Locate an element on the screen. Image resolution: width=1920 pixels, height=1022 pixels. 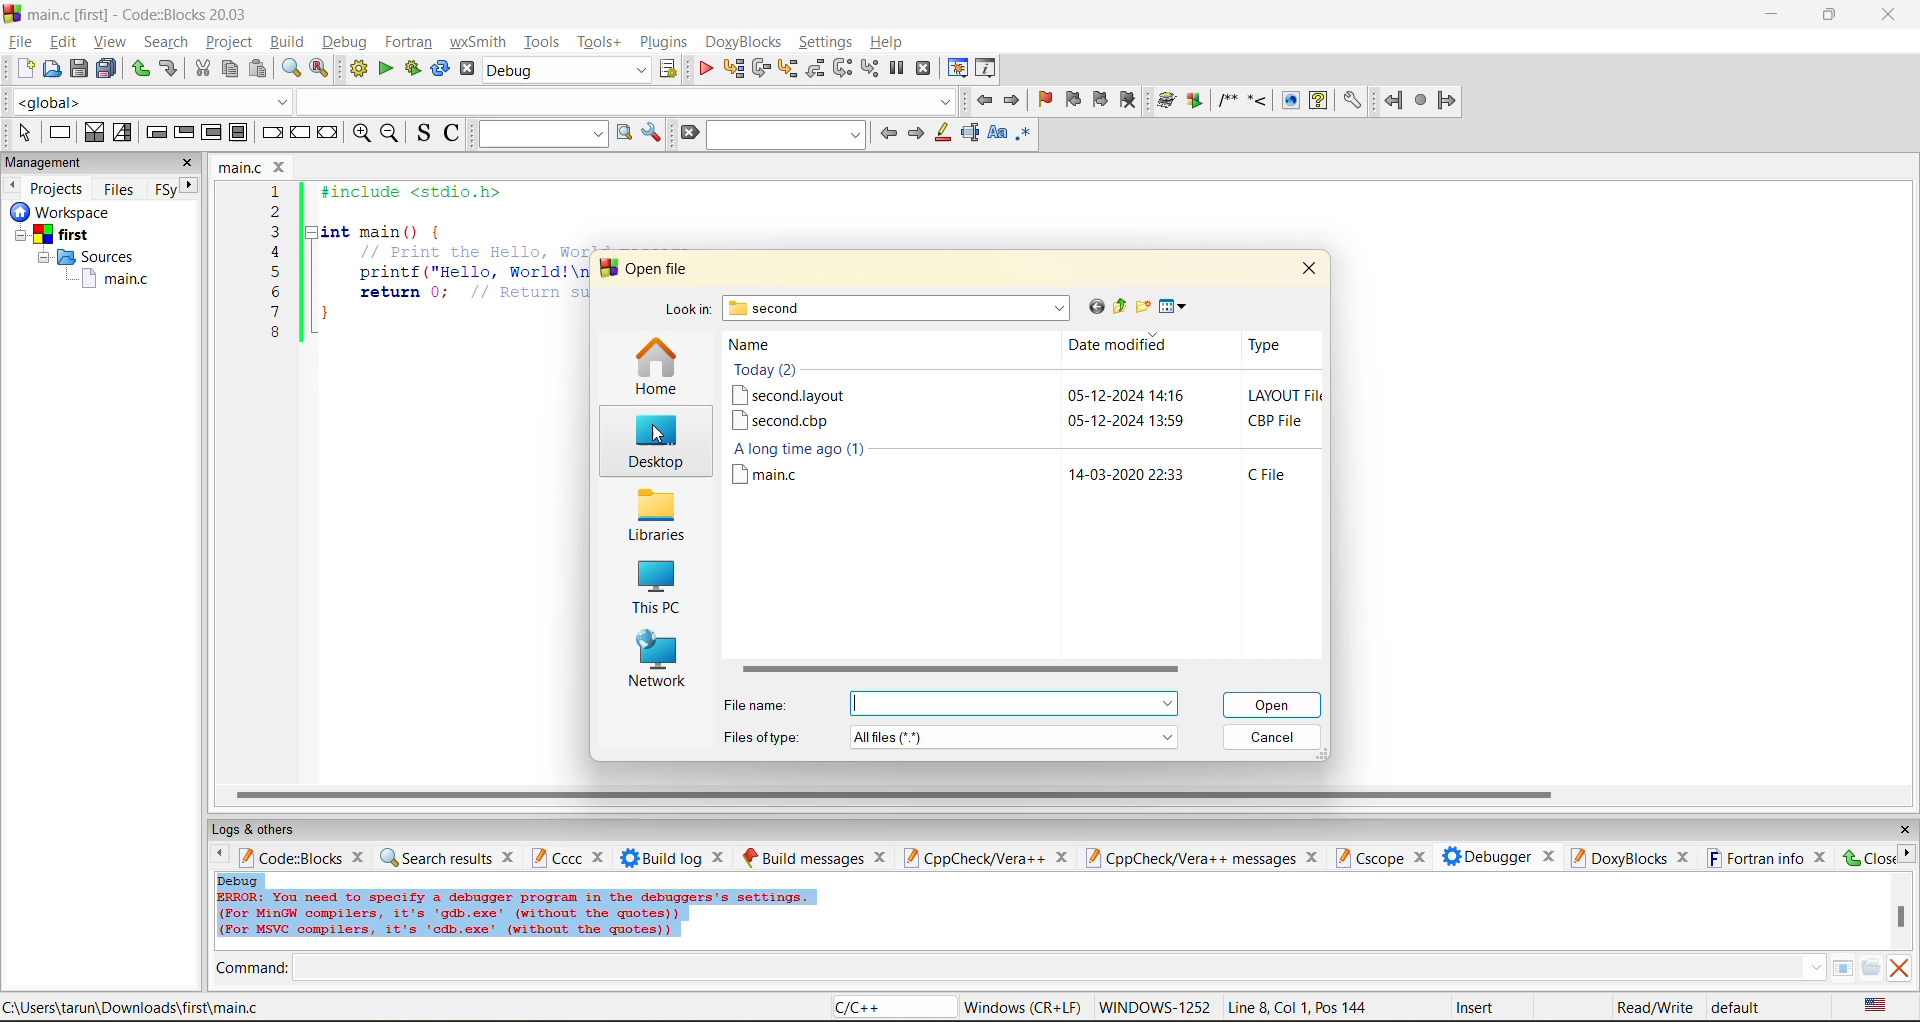
Today(2) is located at coordinates (784, 371).